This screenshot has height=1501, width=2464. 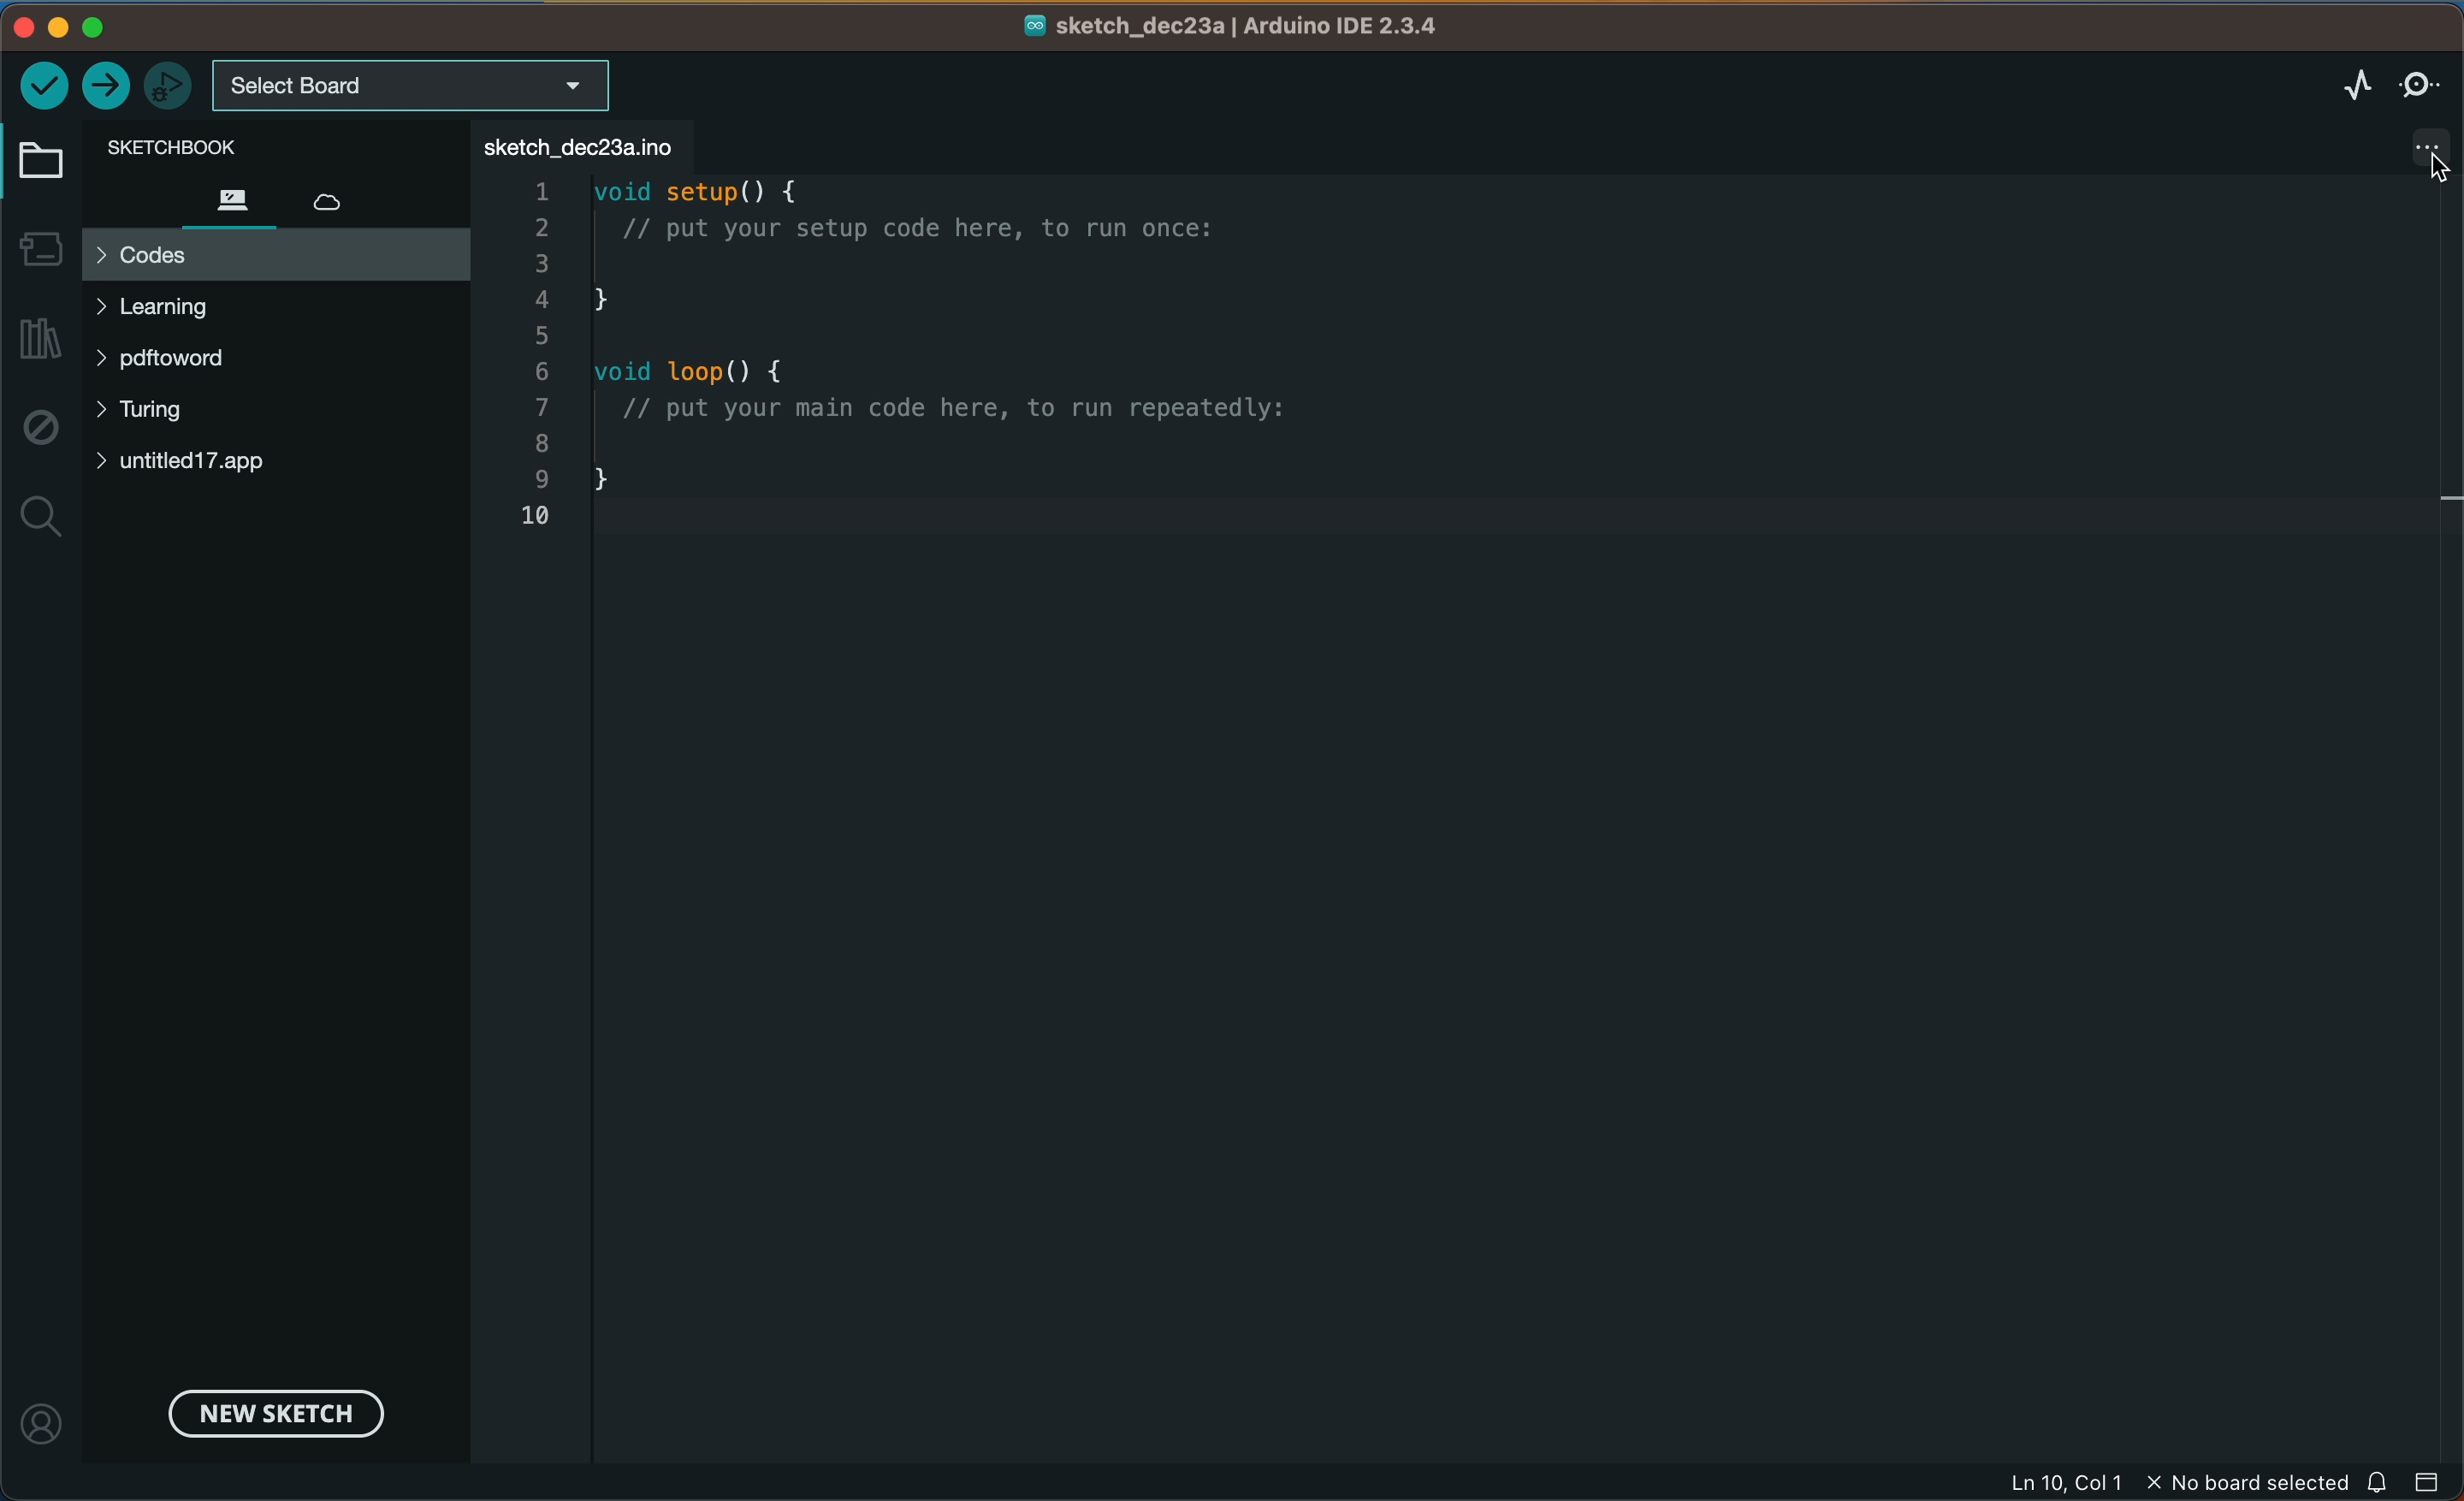 I want to click on debug, so click(x=39, y=429).